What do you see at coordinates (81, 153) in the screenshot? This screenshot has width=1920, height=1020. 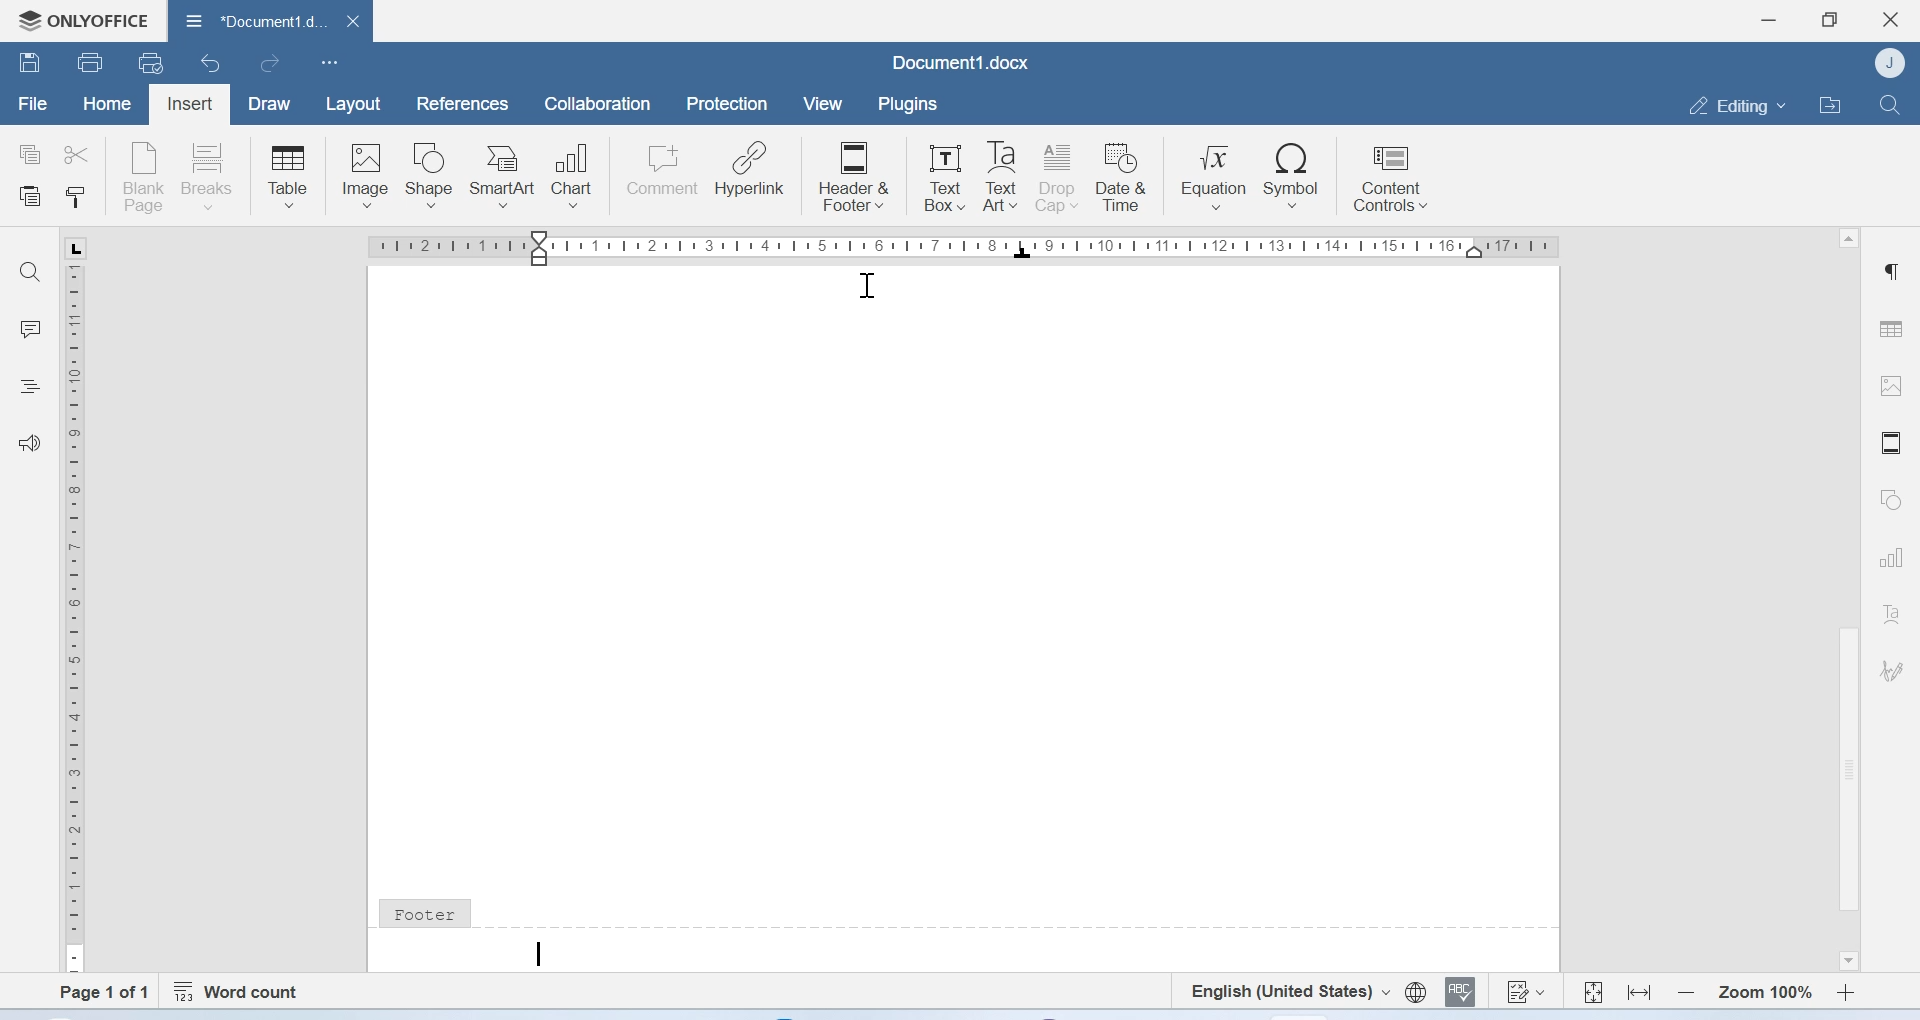 I see `cut` at bounding box center [81, 153].